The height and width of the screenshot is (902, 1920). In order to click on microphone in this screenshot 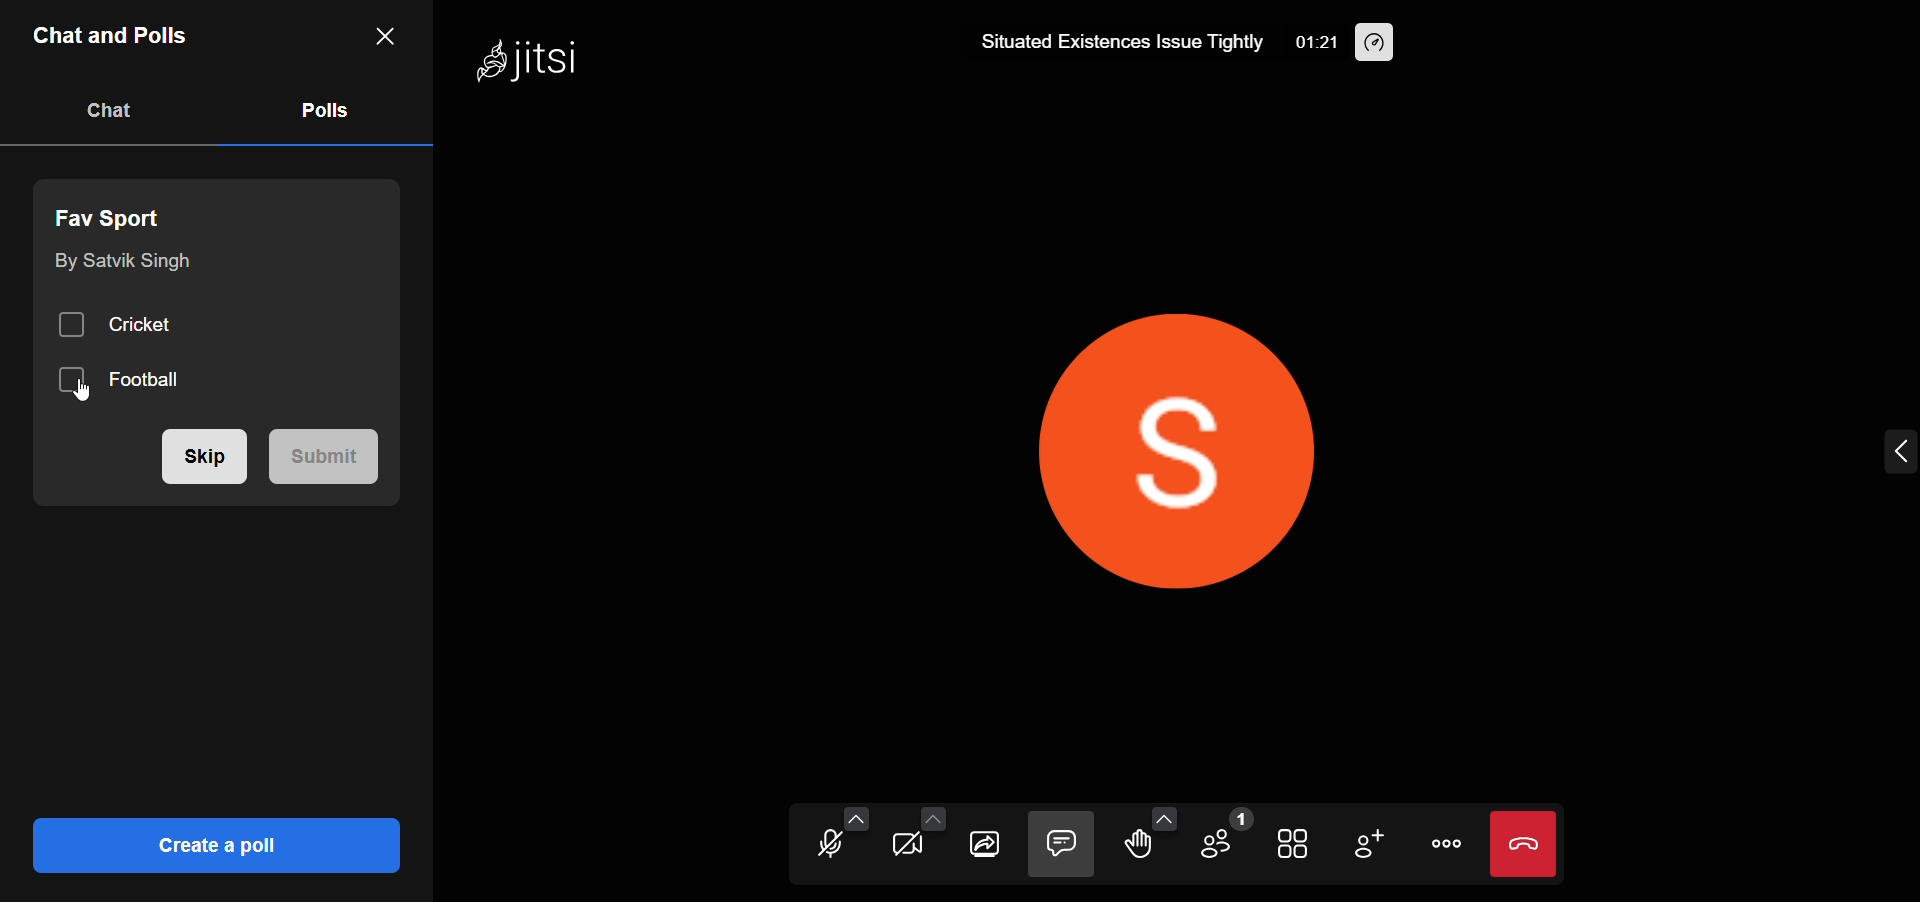, I will do `click(814, 849)`.